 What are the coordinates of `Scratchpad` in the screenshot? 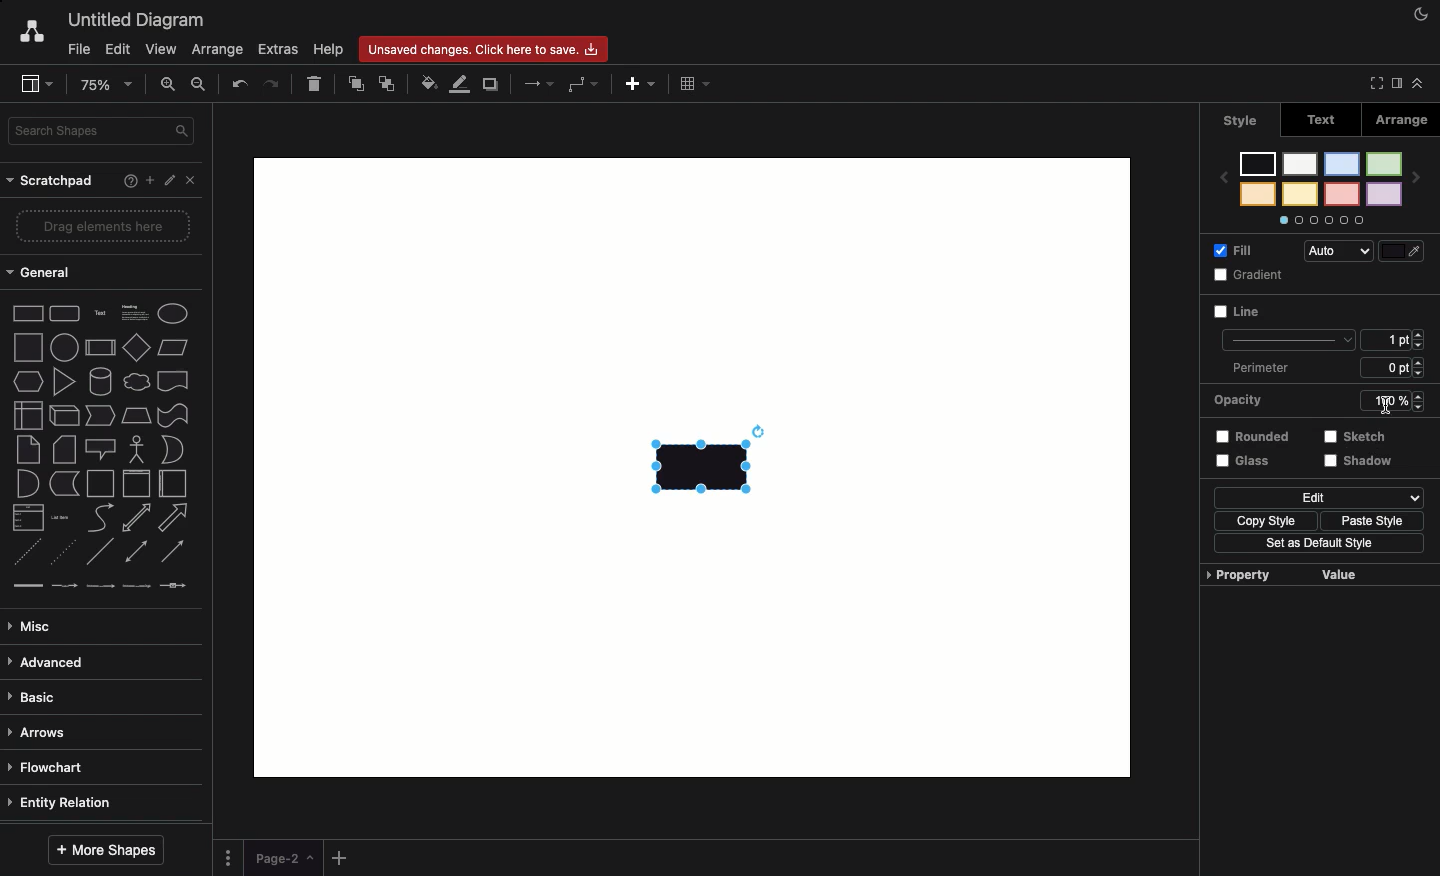 It's located at (49, 184).